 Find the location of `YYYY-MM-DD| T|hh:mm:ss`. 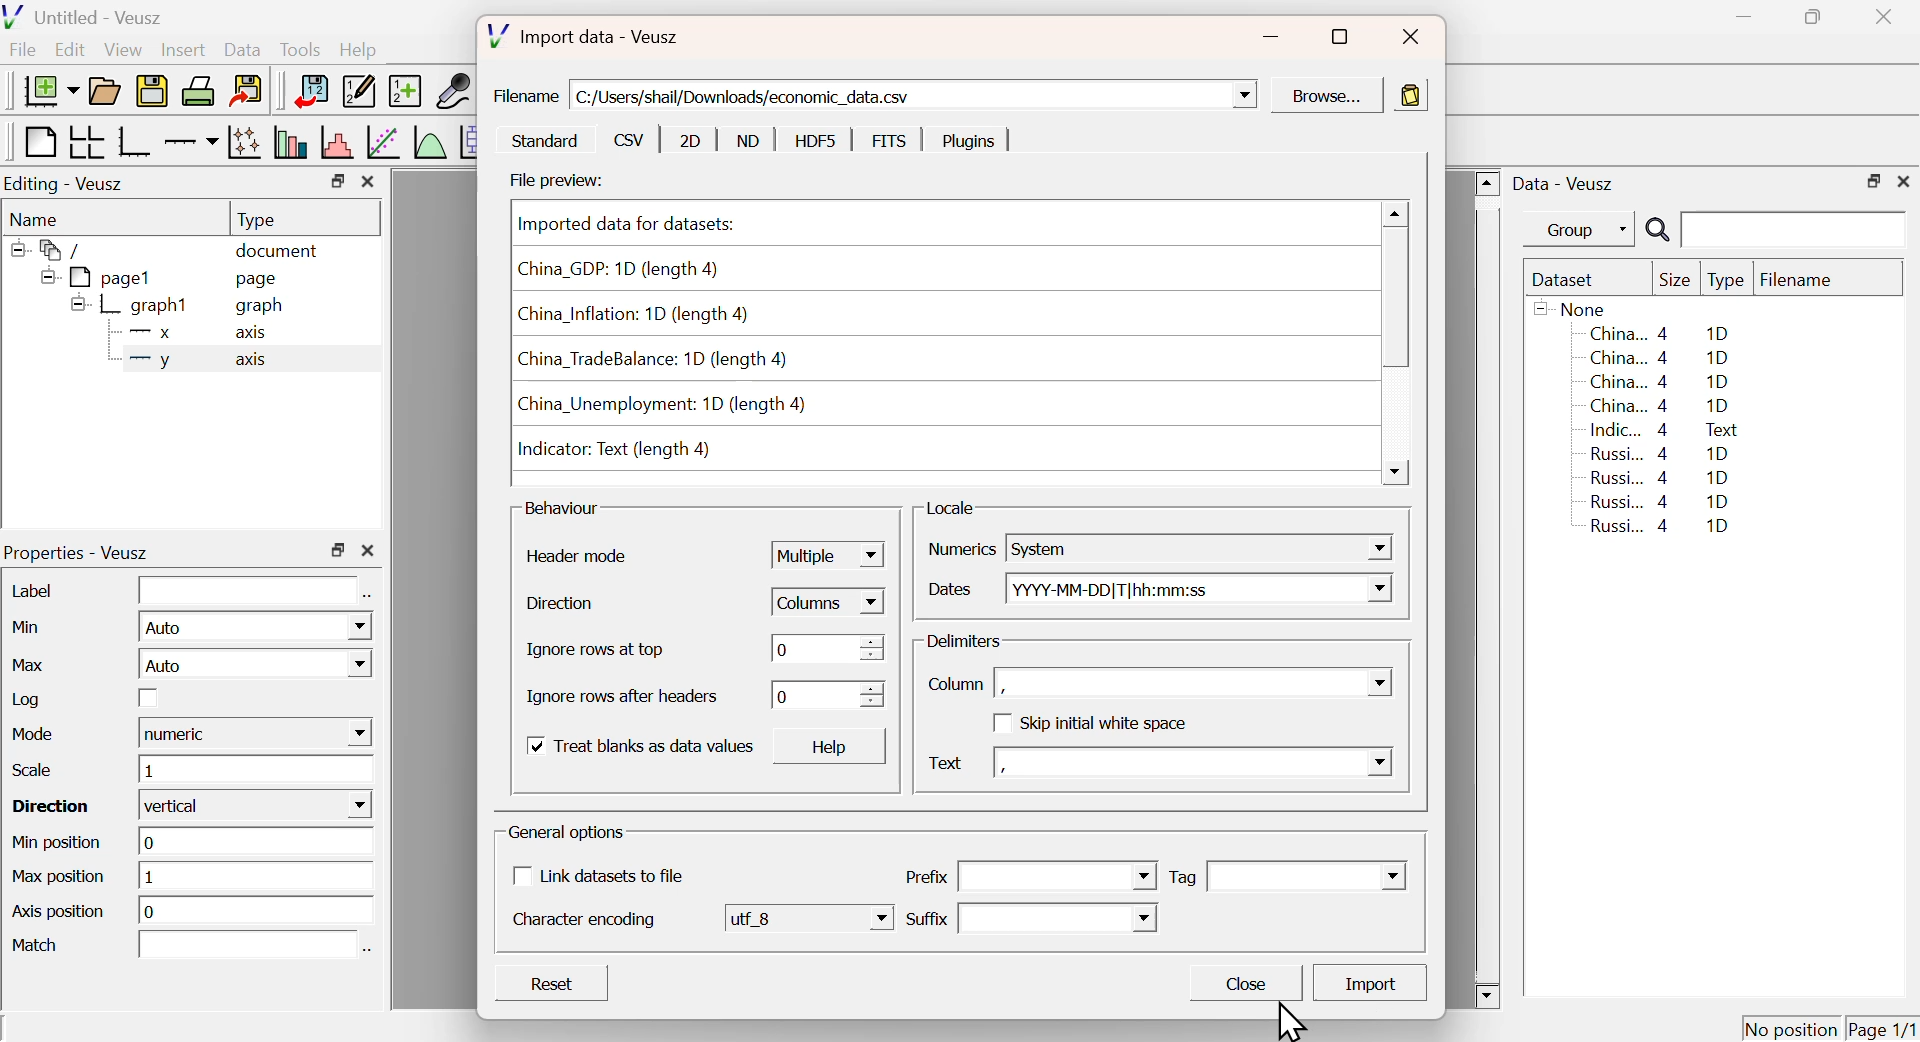

YYYY-MM-DD| T|hh:mm:ss is located at coordinates (1198, 590).